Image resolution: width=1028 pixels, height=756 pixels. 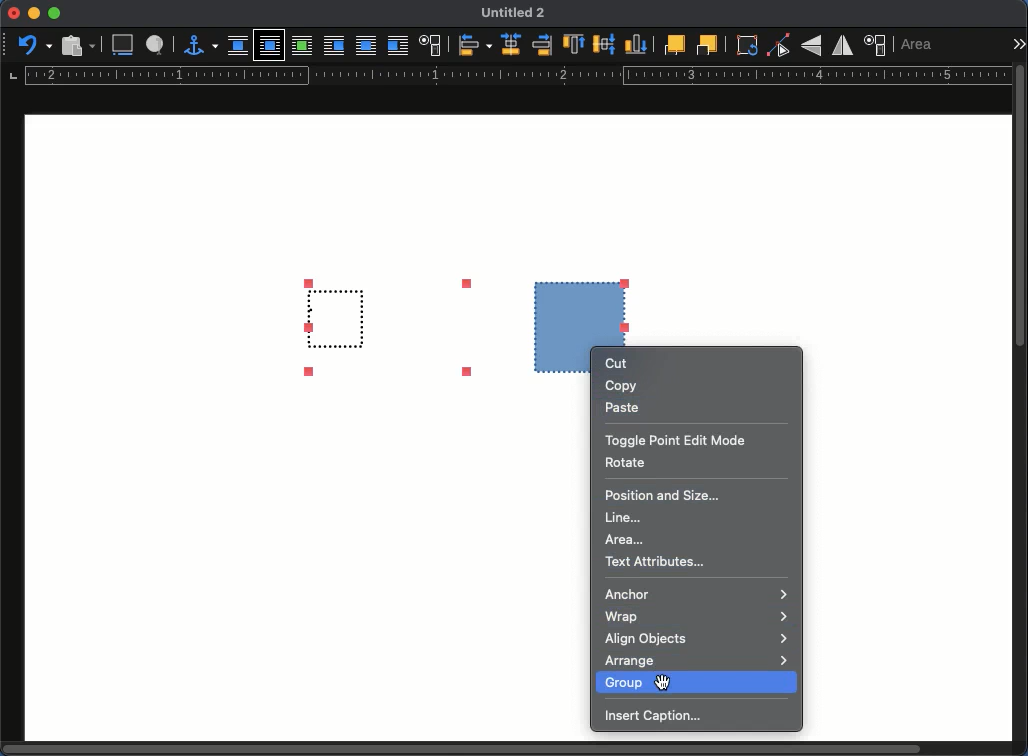 I want to click on paste, so click(x=623, y=407).